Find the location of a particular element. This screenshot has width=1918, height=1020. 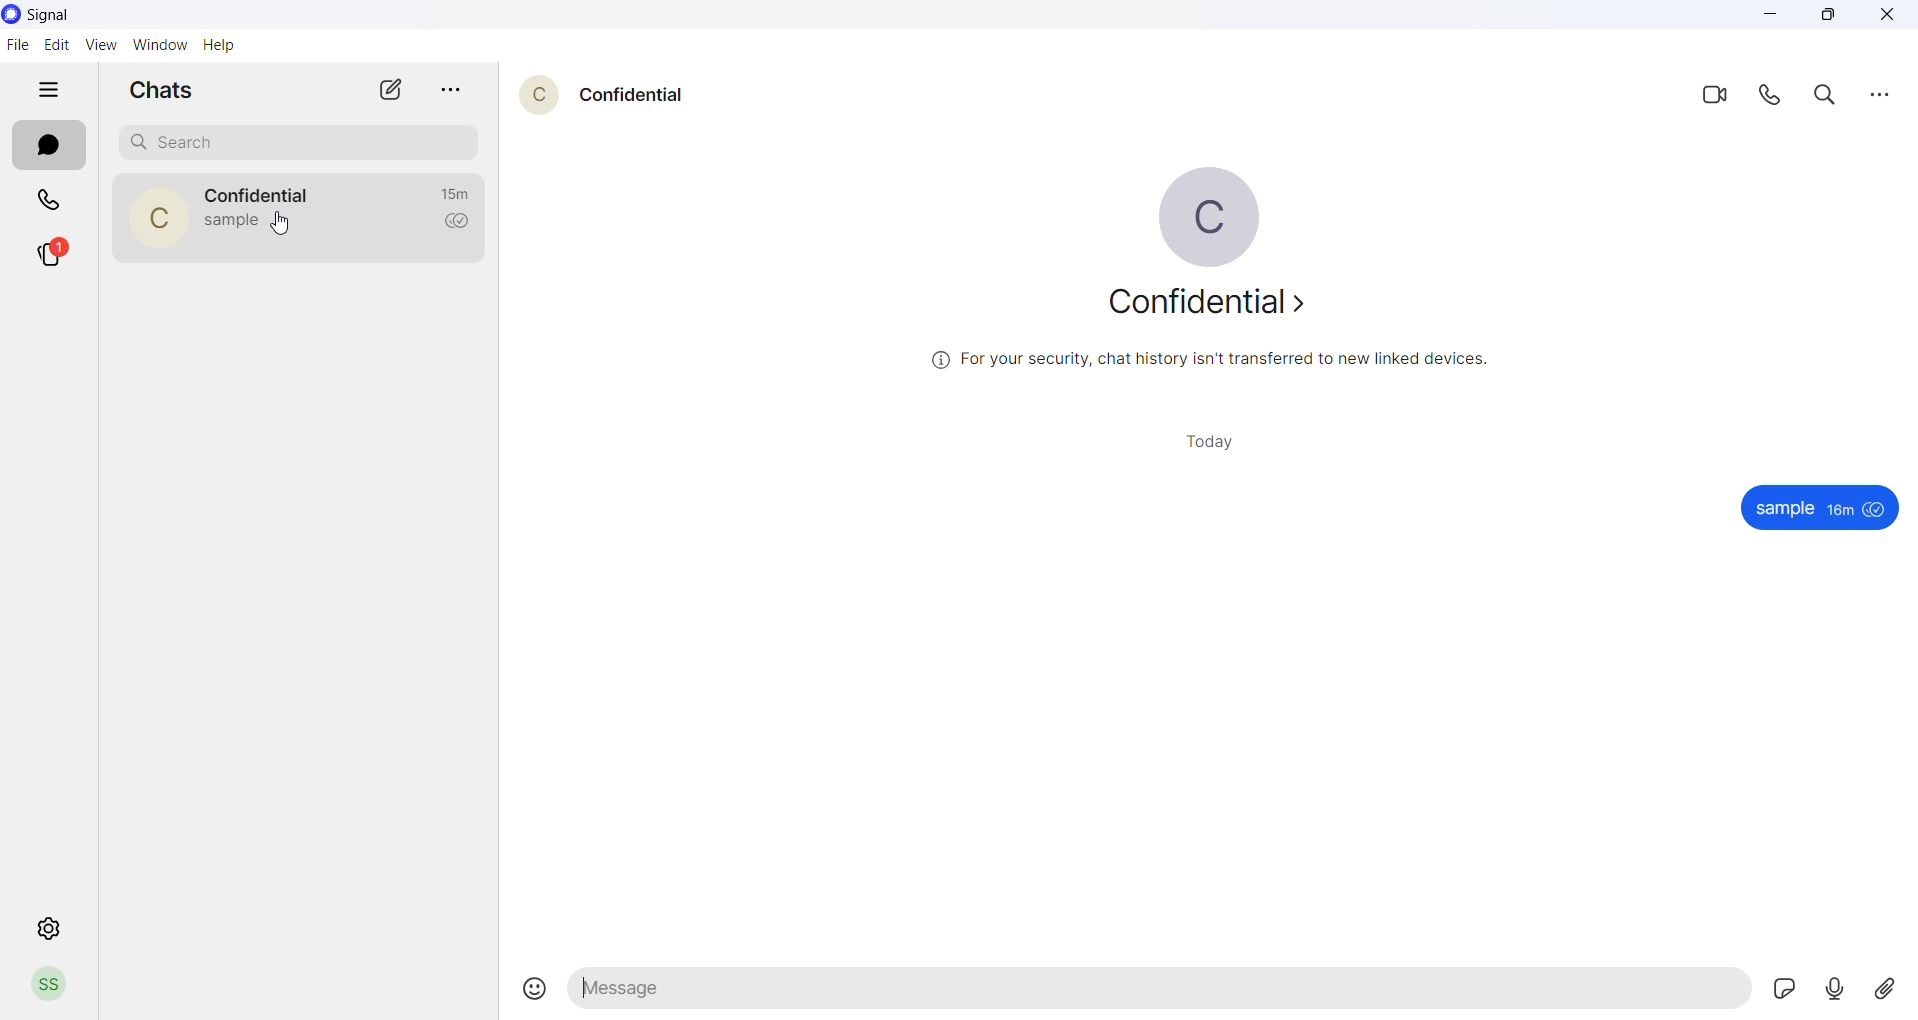

cursor is located at coordinates (285, 227).